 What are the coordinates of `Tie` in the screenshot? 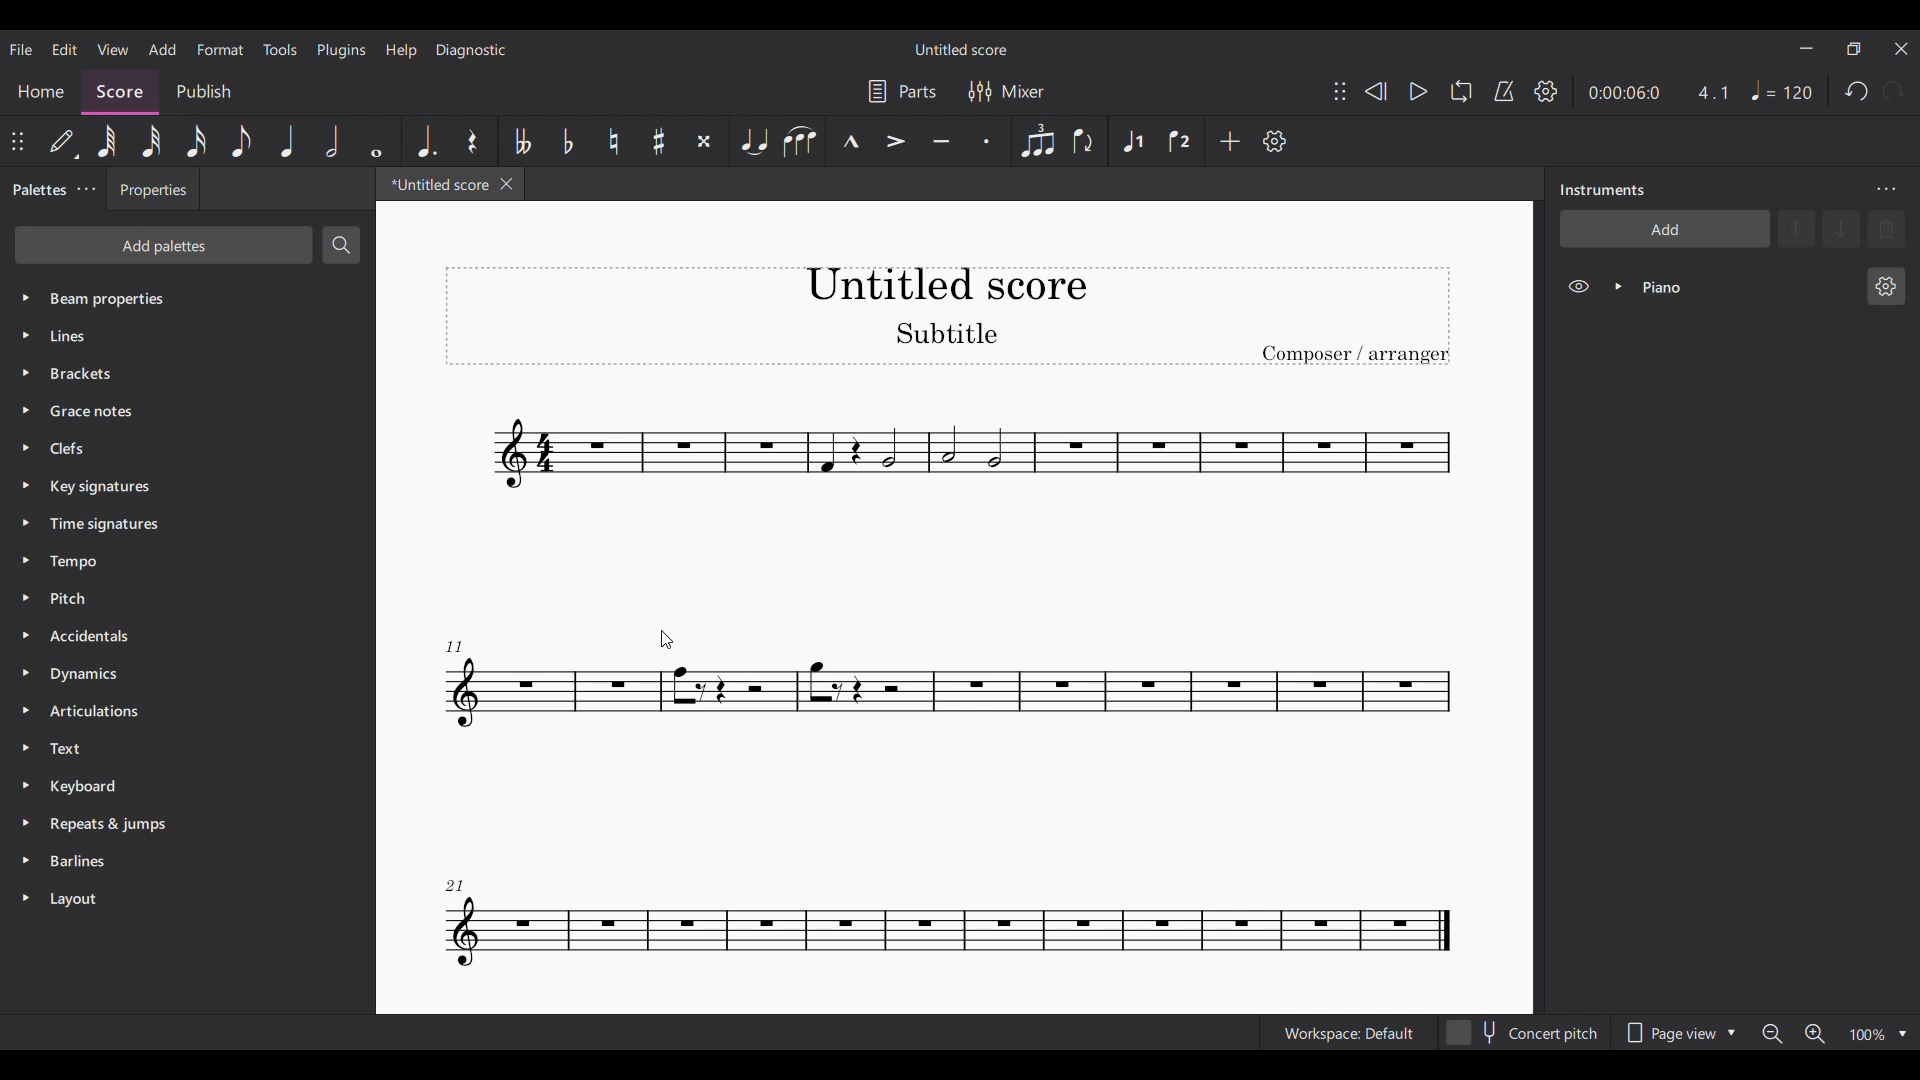 It's located at (755, 141).